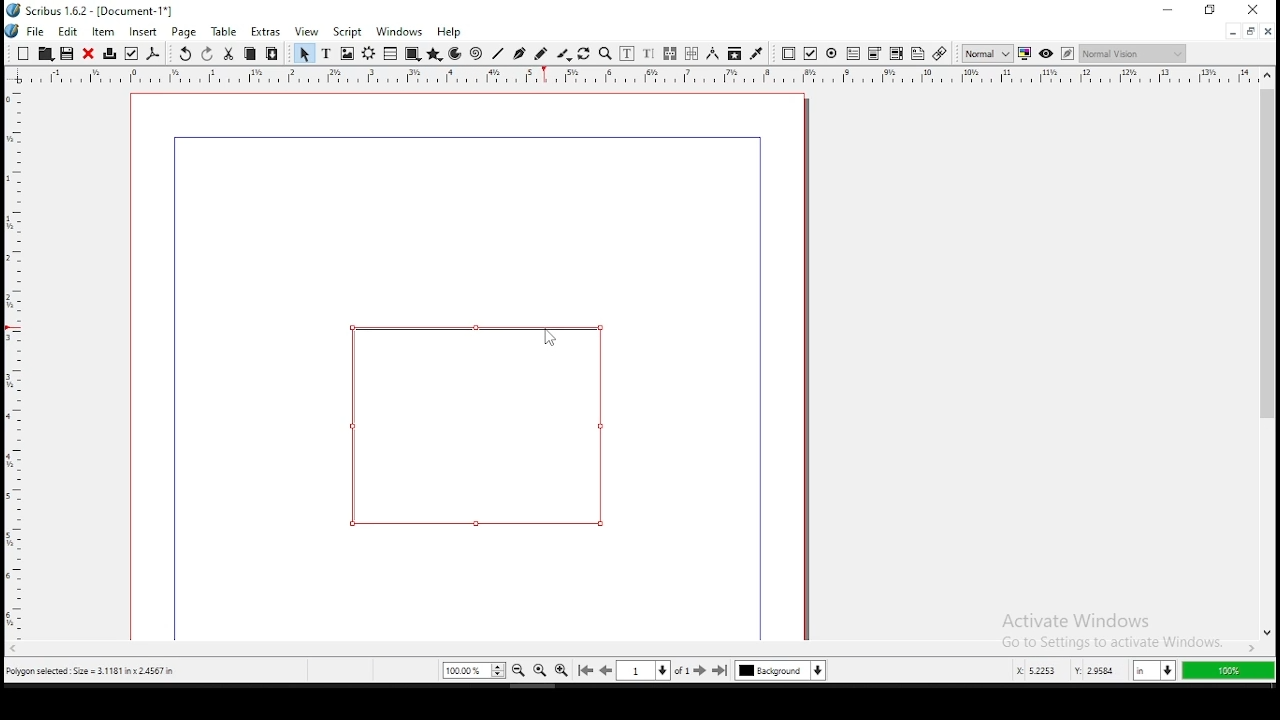 The image size is (1280, 720). I want to click on scroll bar, so click(1266, 354).